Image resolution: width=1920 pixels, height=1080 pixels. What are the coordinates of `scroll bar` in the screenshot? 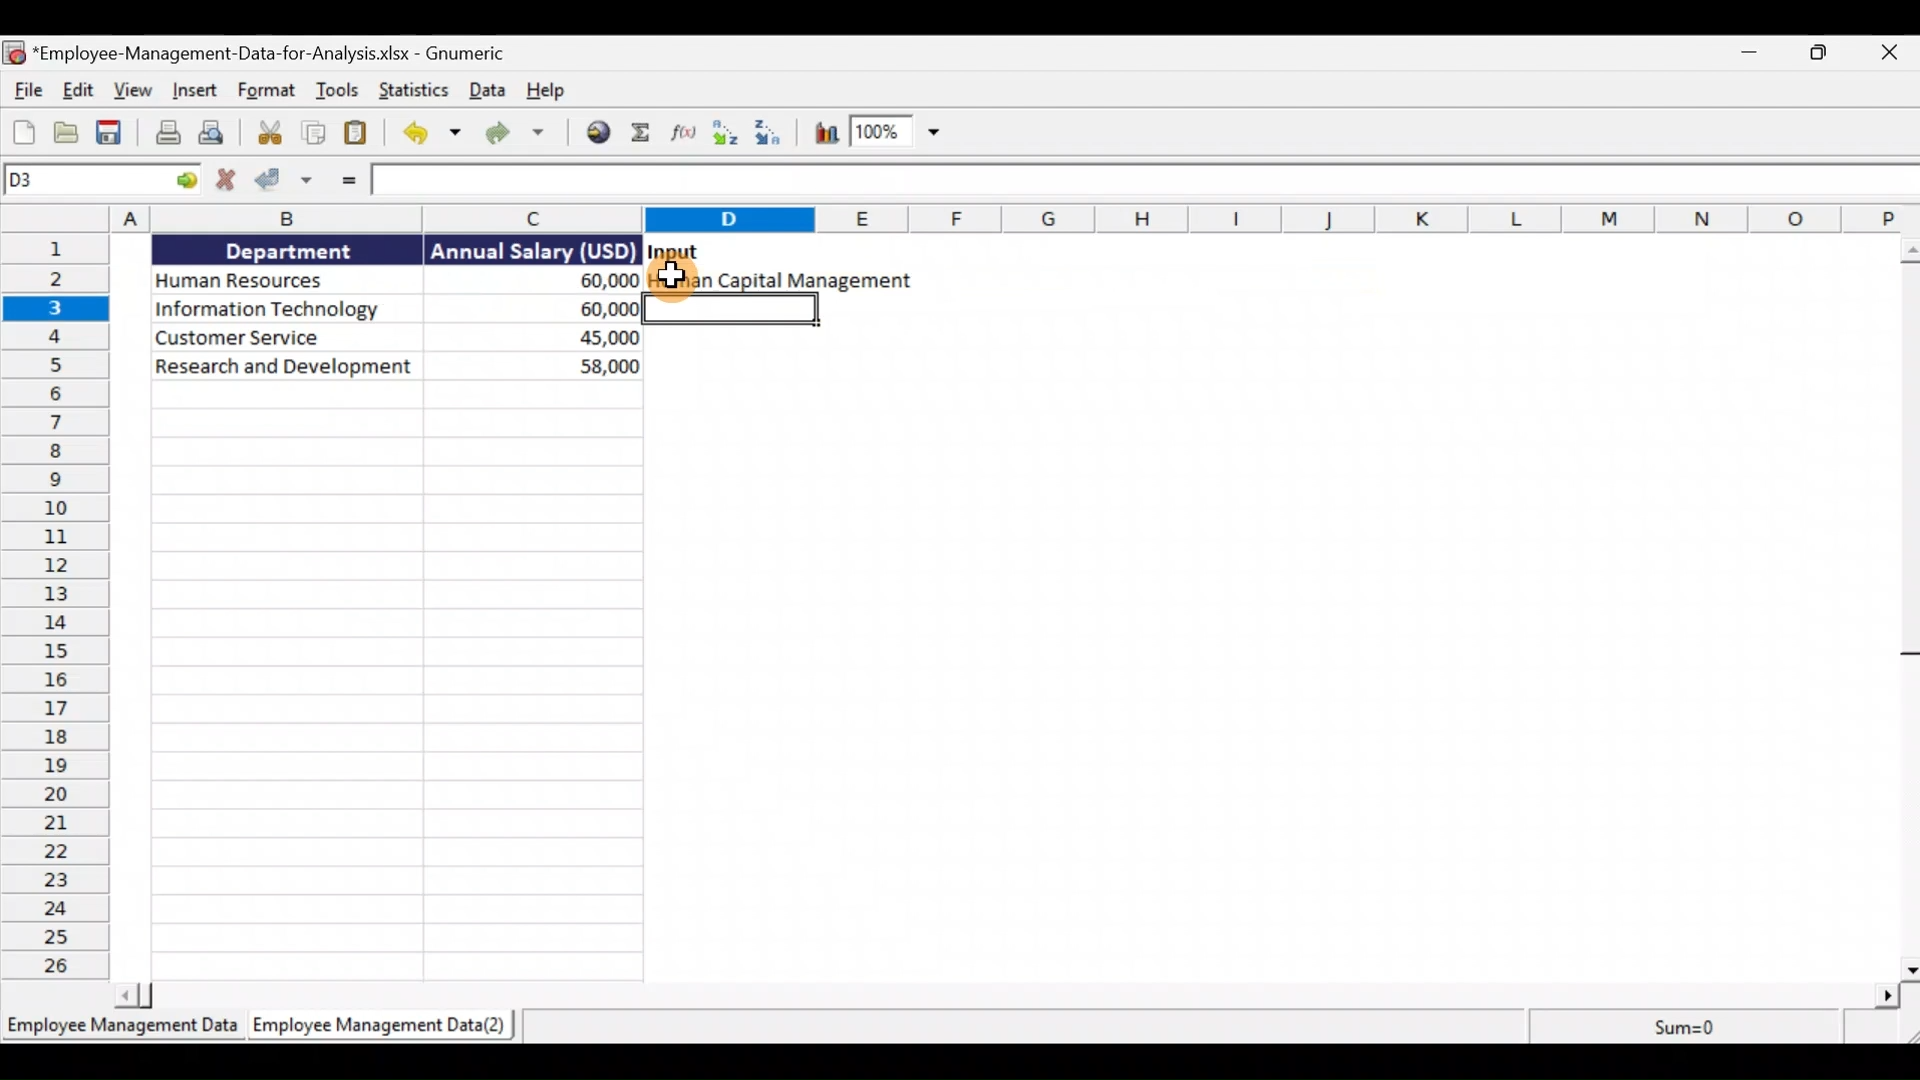 It's located at (1906, 608).